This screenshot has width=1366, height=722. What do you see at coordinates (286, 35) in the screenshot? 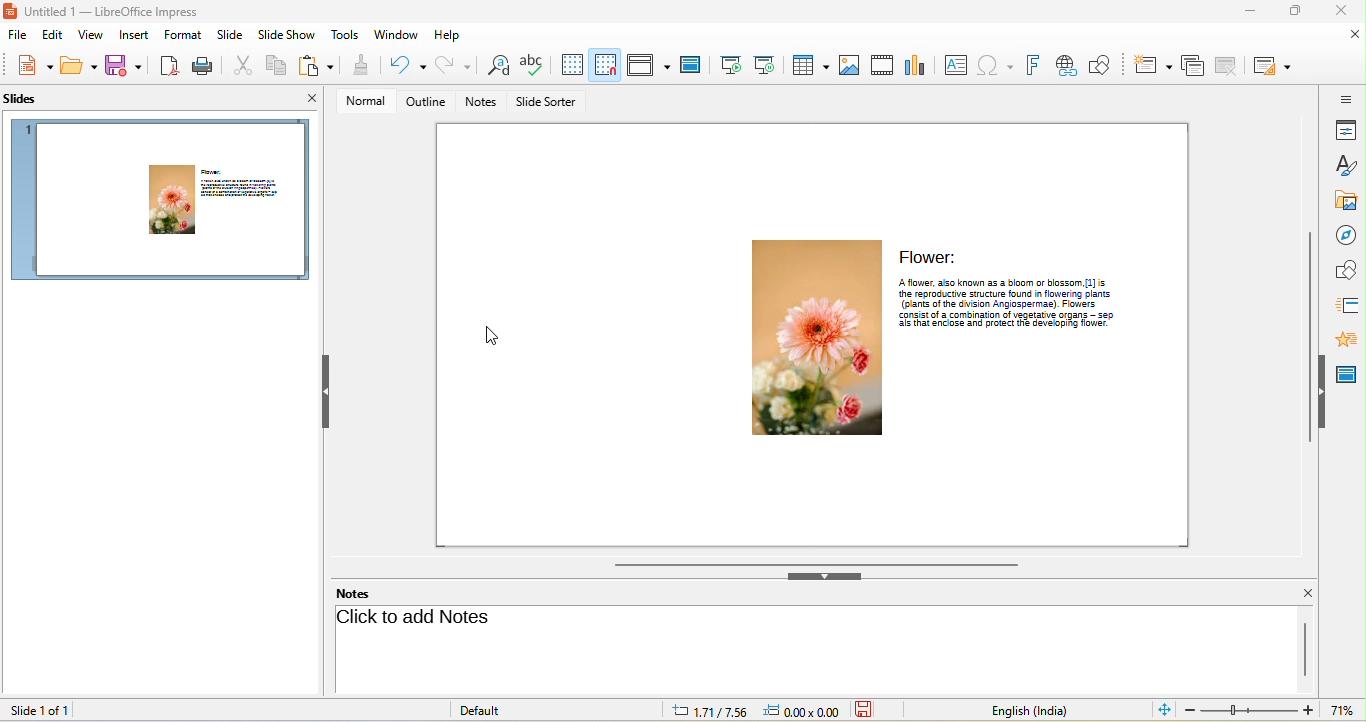
I see `slideshow` at bounding box center [286, 35].